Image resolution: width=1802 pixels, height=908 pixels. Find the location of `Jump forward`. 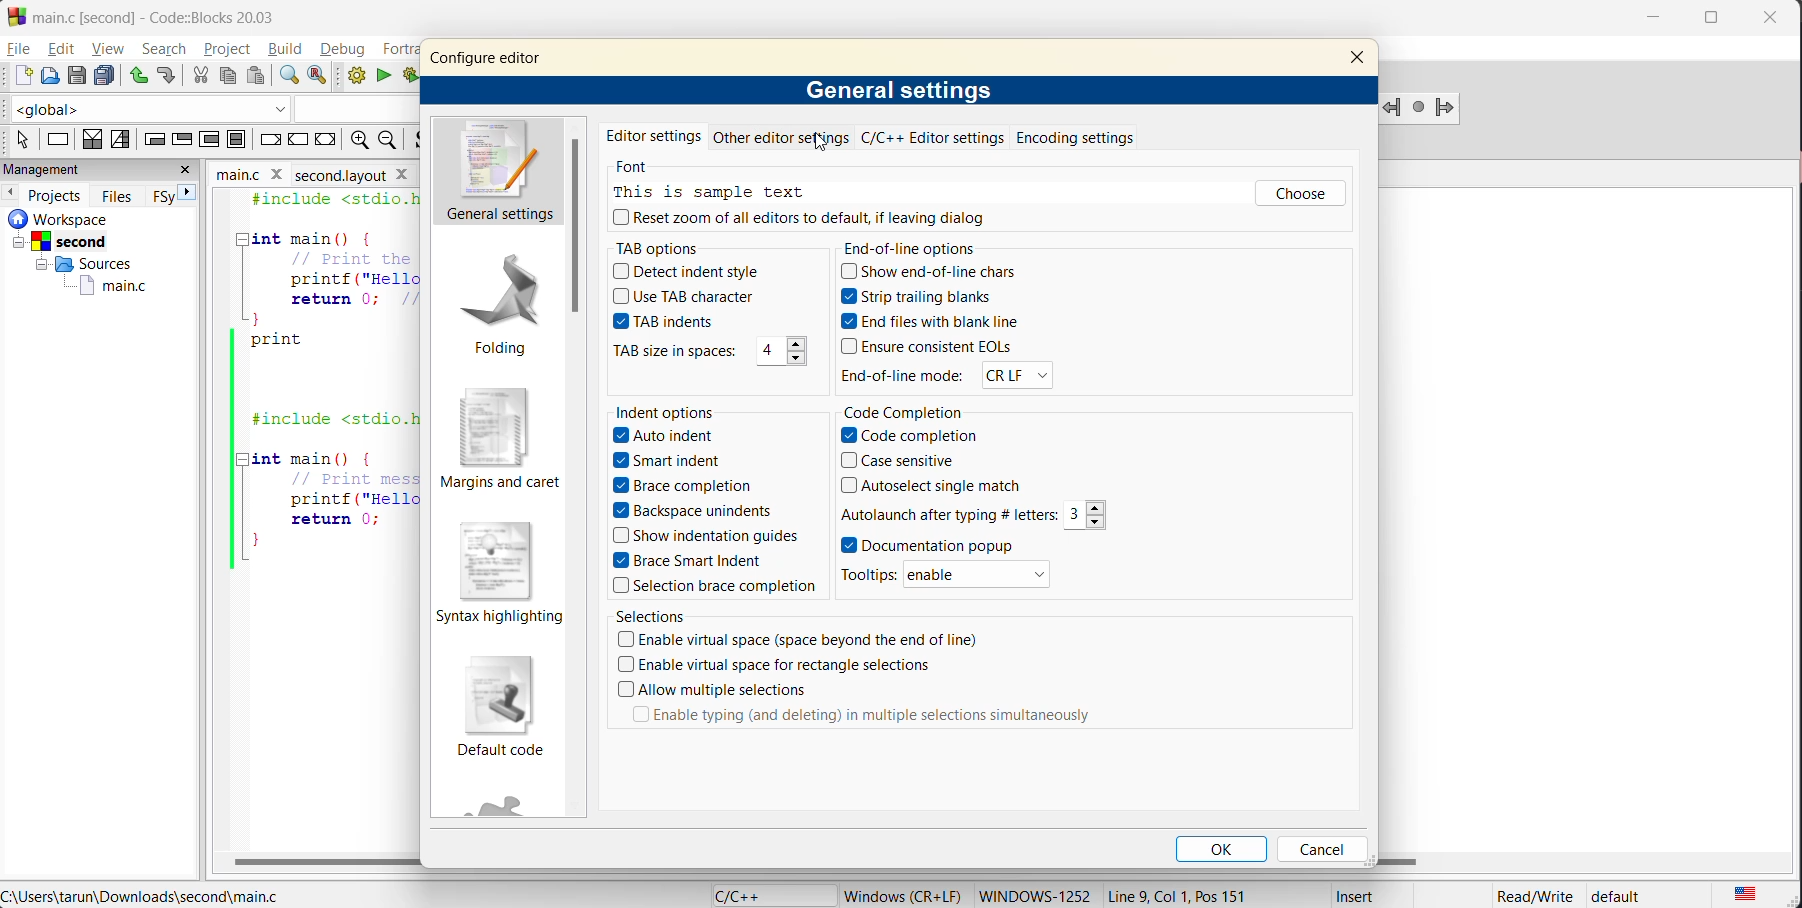

Jump forward is located at coordinates (1447, 105).